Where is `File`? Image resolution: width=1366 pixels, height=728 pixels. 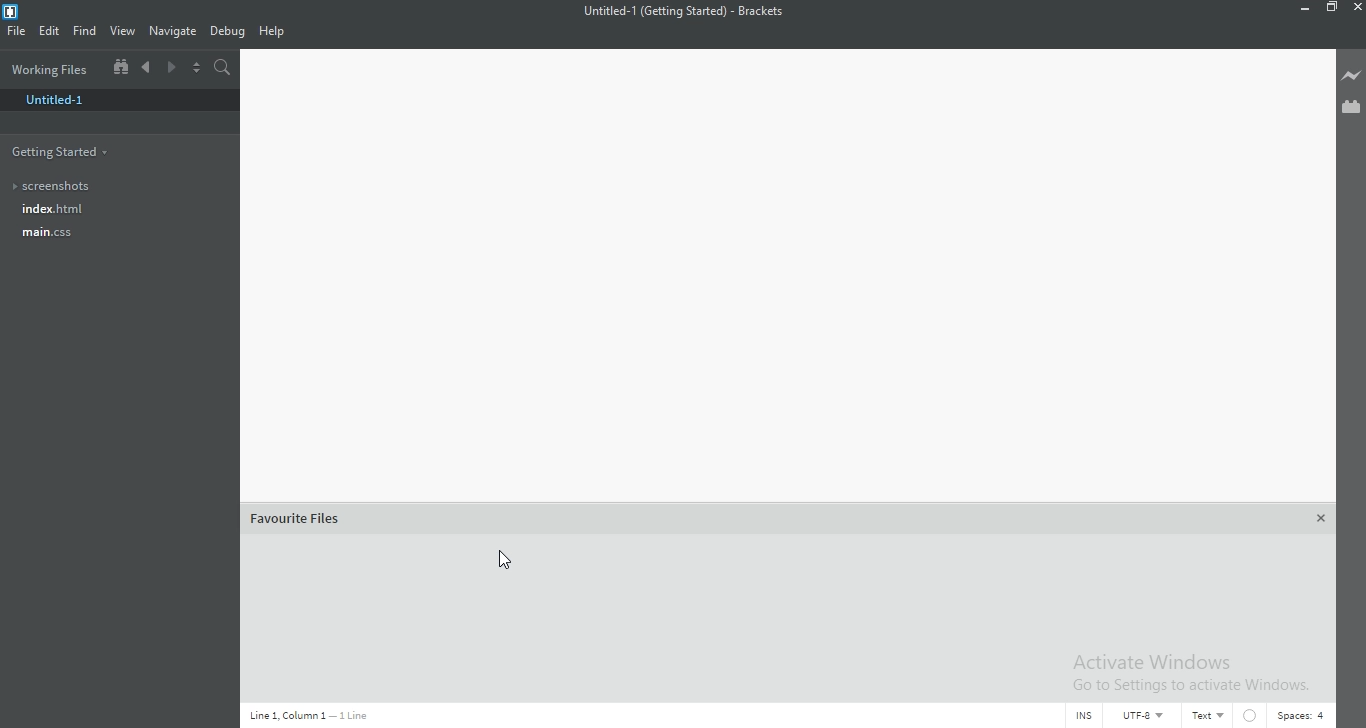
File is located at coordinates (18, 33).